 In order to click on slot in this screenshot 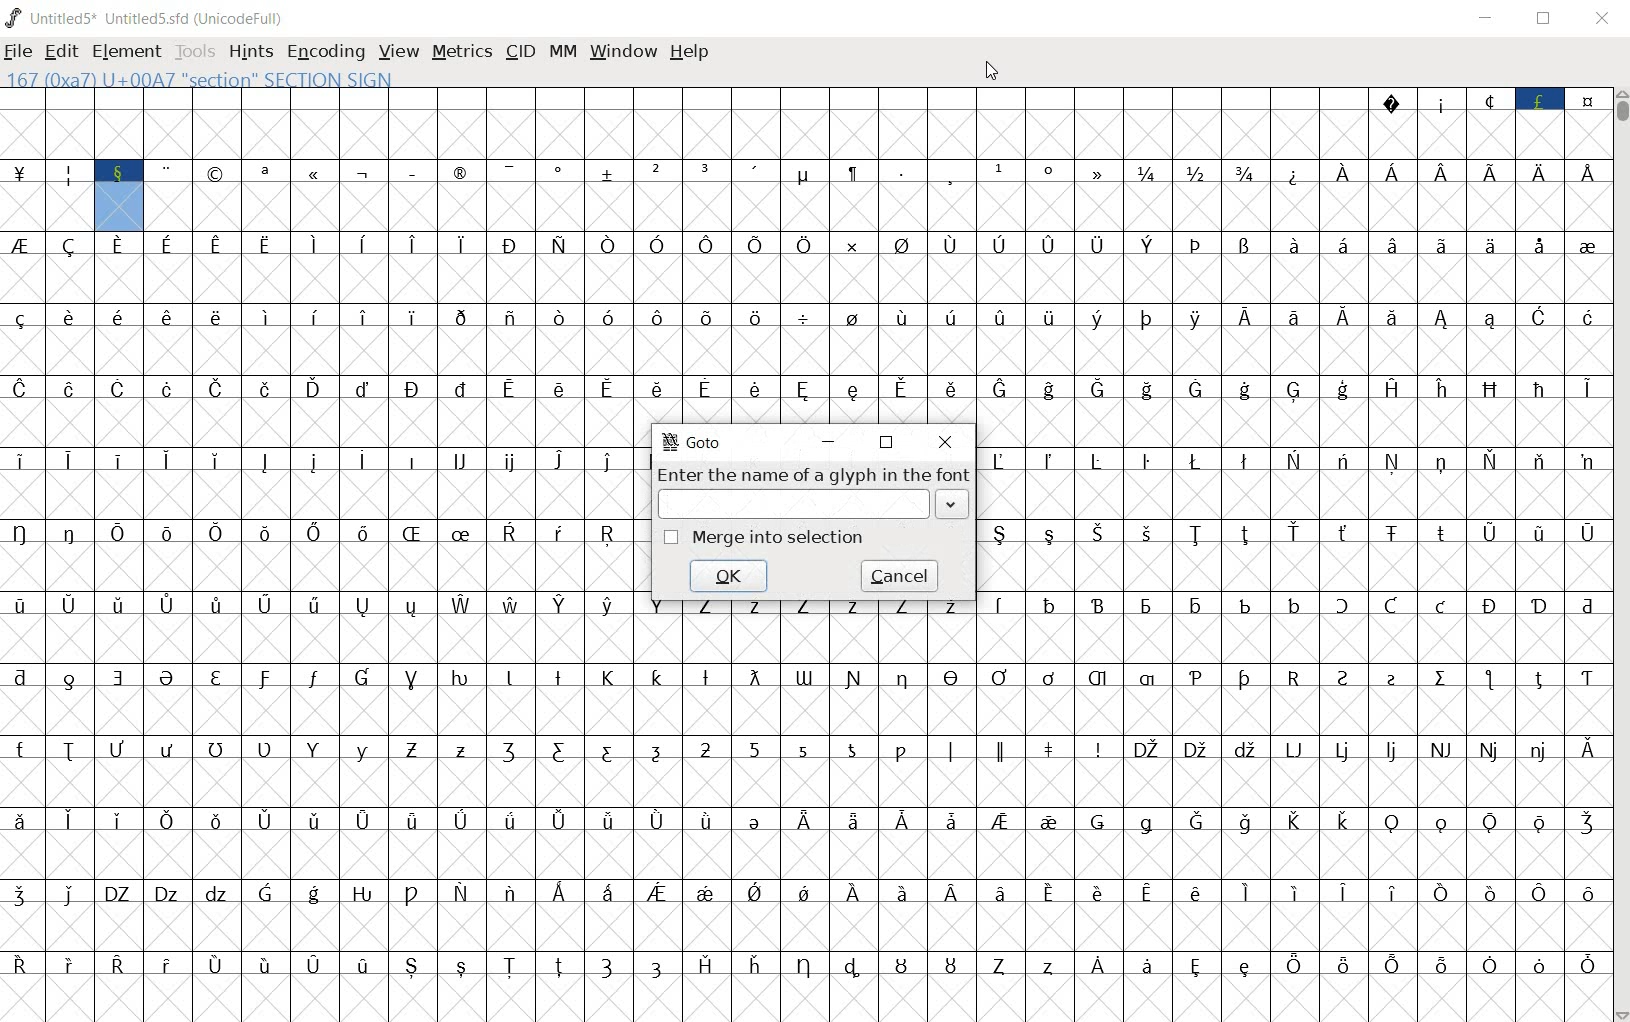, I will do `click(680, 122)`.